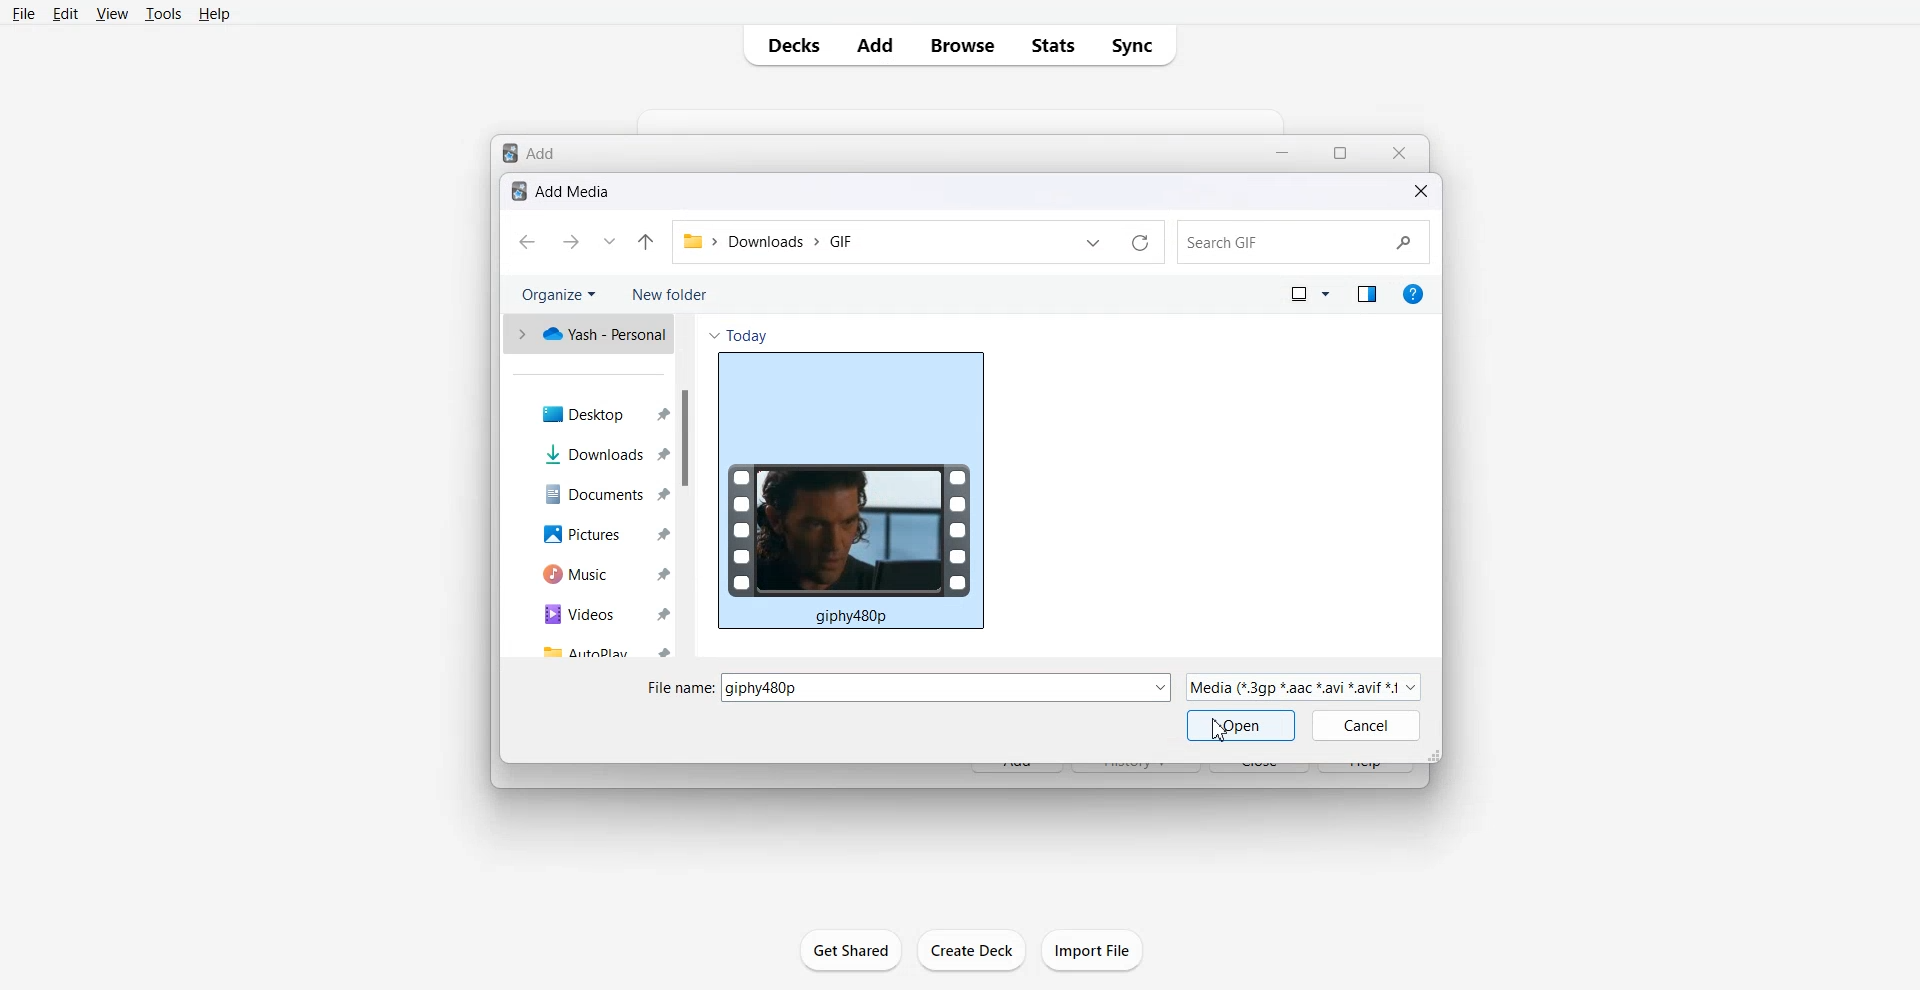 This screenshot has width=1920, height=990. What do you see at coordinates (1310, 295) in the screenshot?
I see `Change your View` at bounding box center [1310, 295].